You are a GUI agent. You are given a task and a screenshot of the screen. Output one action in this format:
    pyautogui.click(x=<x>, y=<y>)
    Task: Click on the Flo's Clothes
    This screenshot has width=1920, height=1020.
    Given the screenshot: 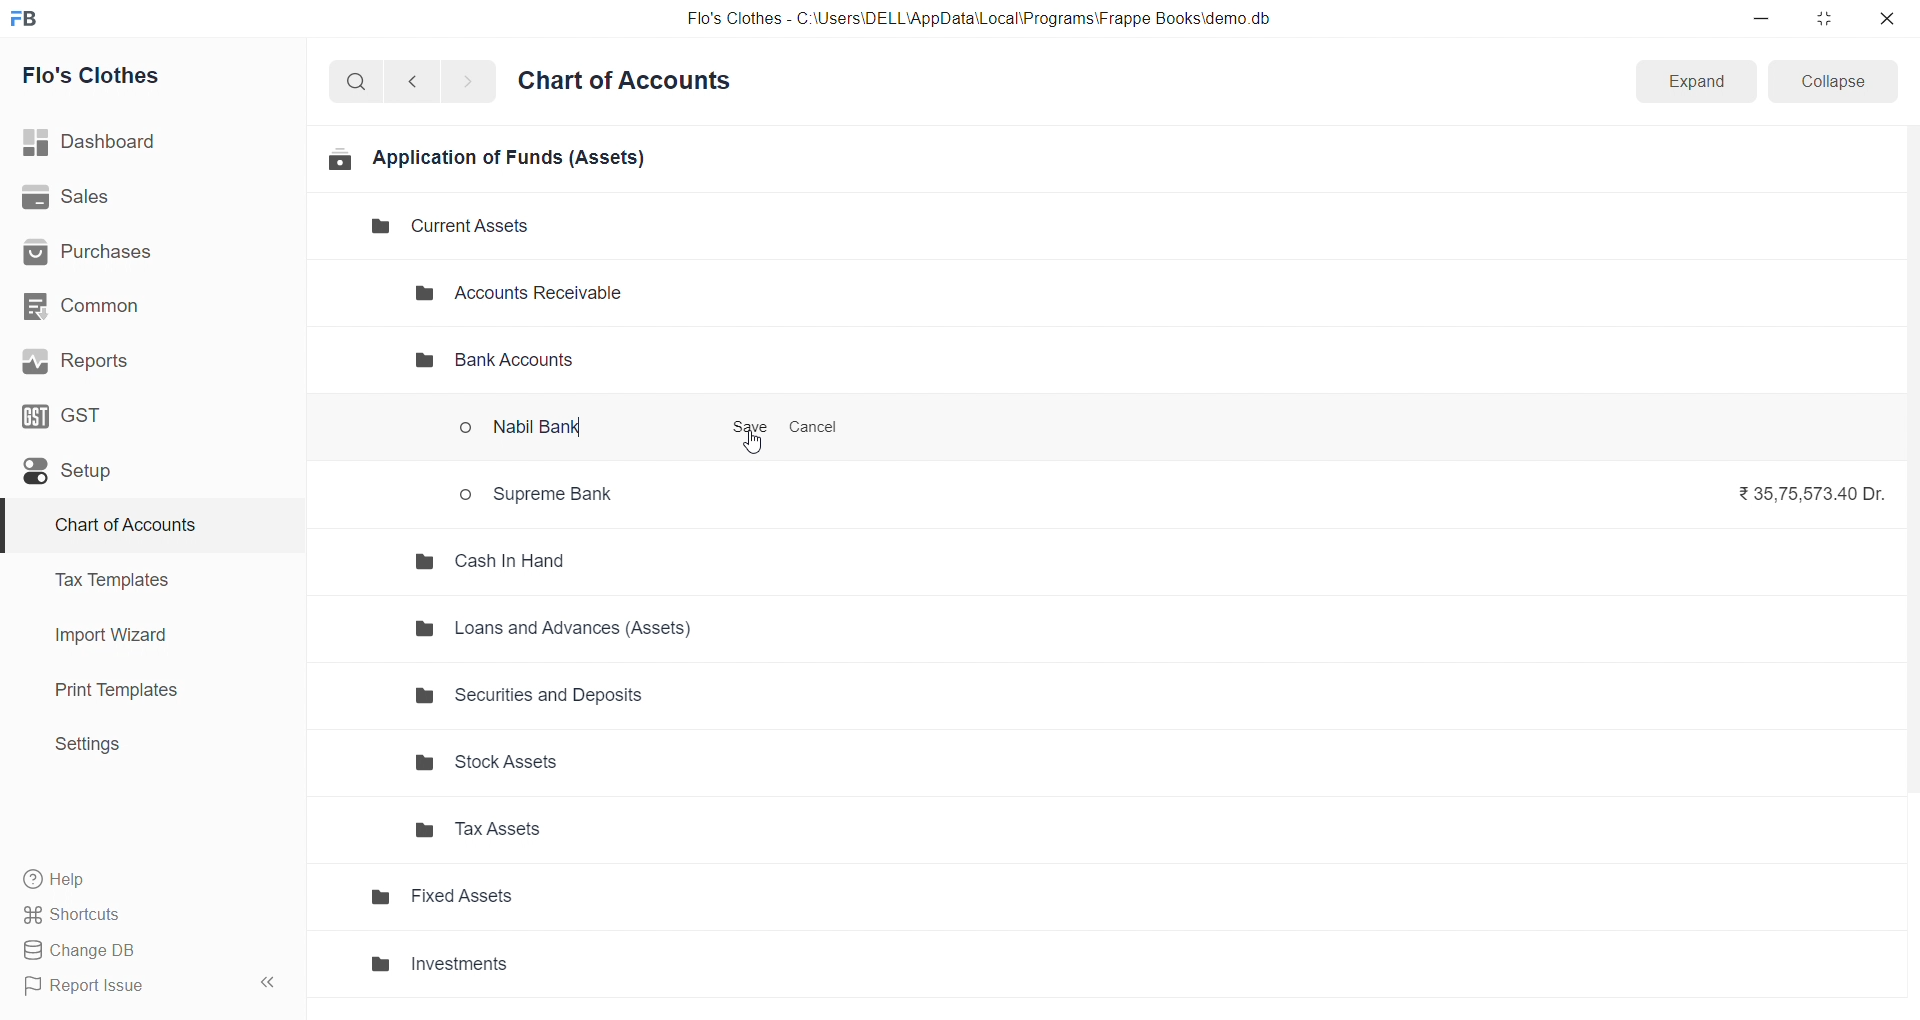 What is the action you would take?
    pyautogui.click(x=143, y=76)
    